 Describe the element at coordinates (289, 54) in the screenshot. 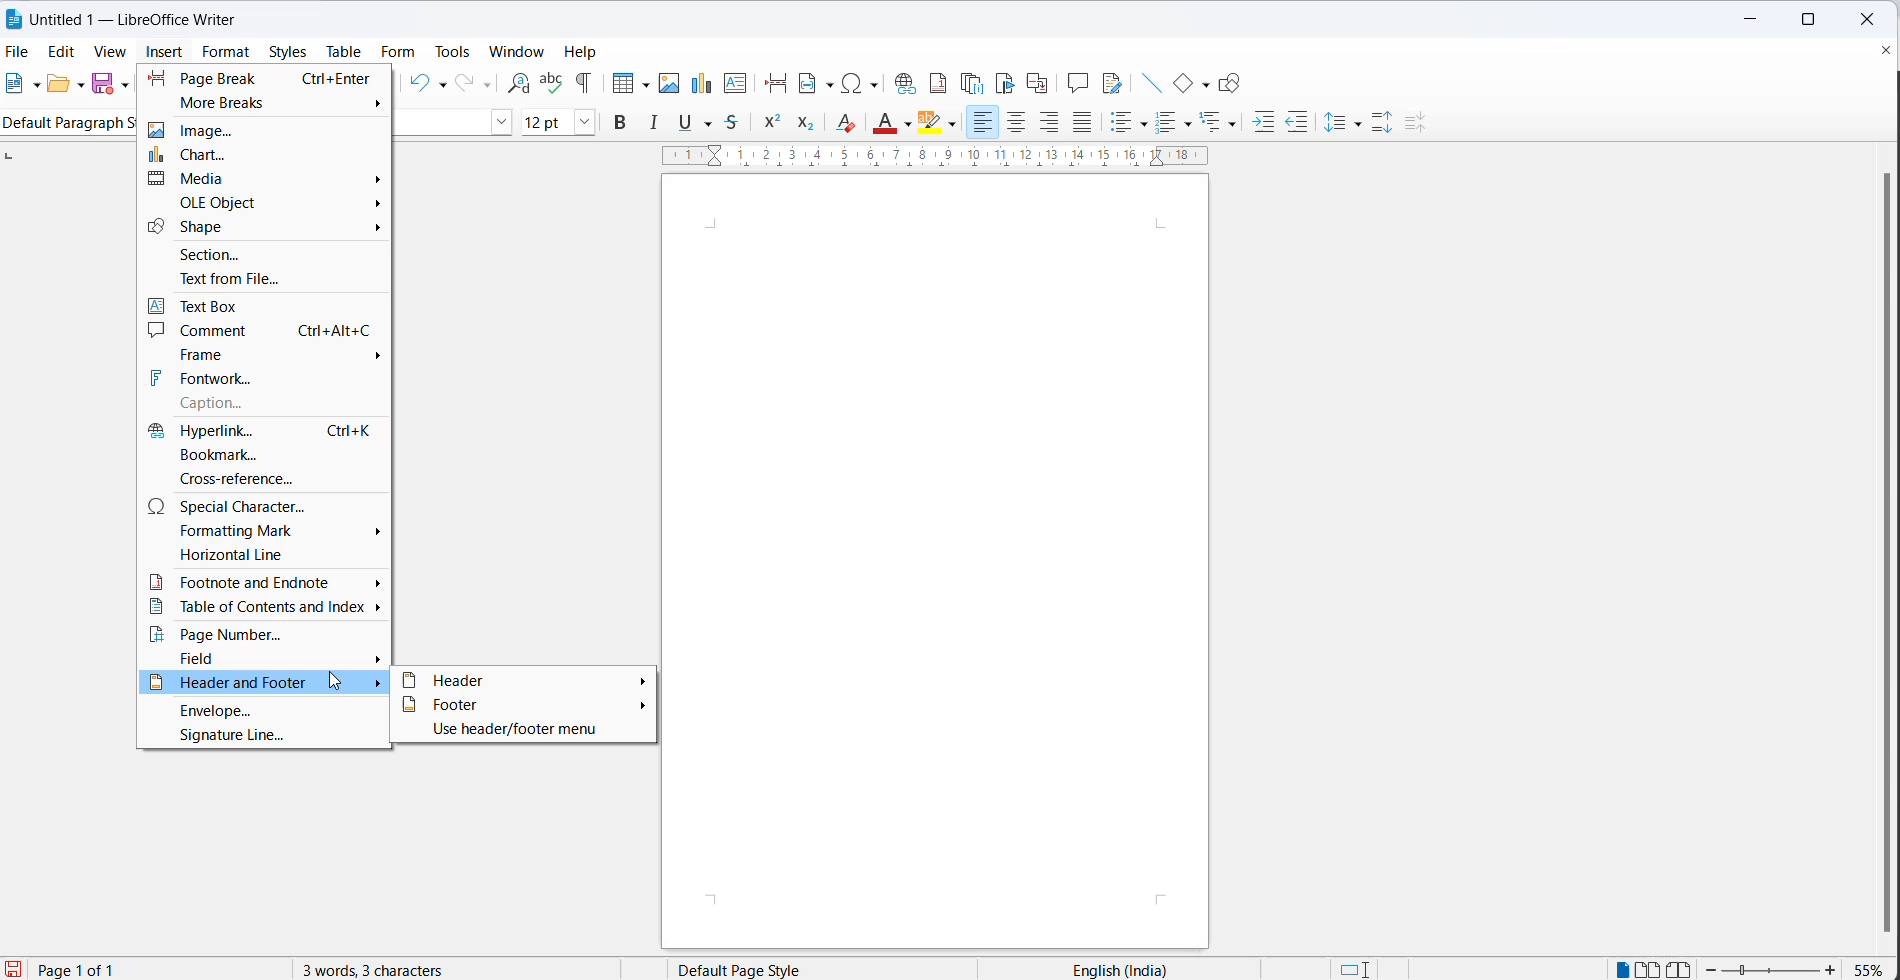

I see `styles` at that location.